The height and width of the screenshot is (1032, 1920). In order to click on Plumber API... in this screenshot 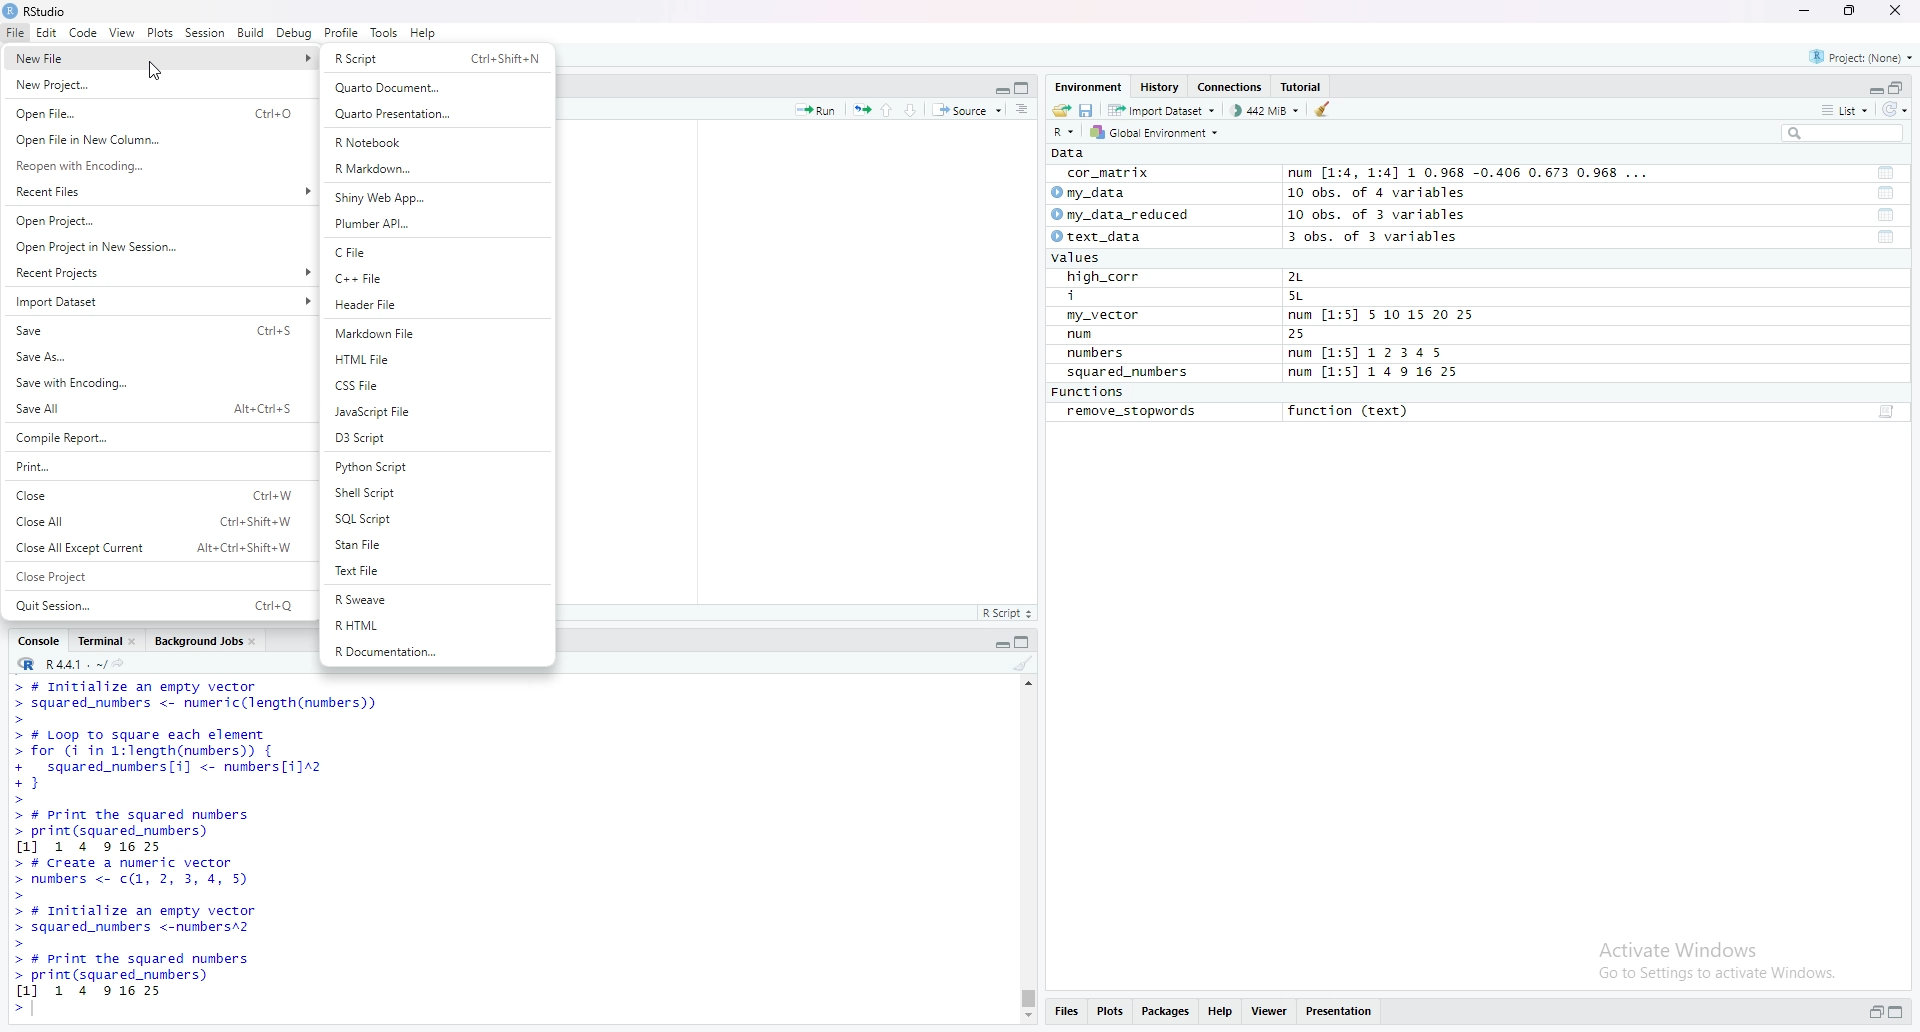, I will do `click(435, 222)`.